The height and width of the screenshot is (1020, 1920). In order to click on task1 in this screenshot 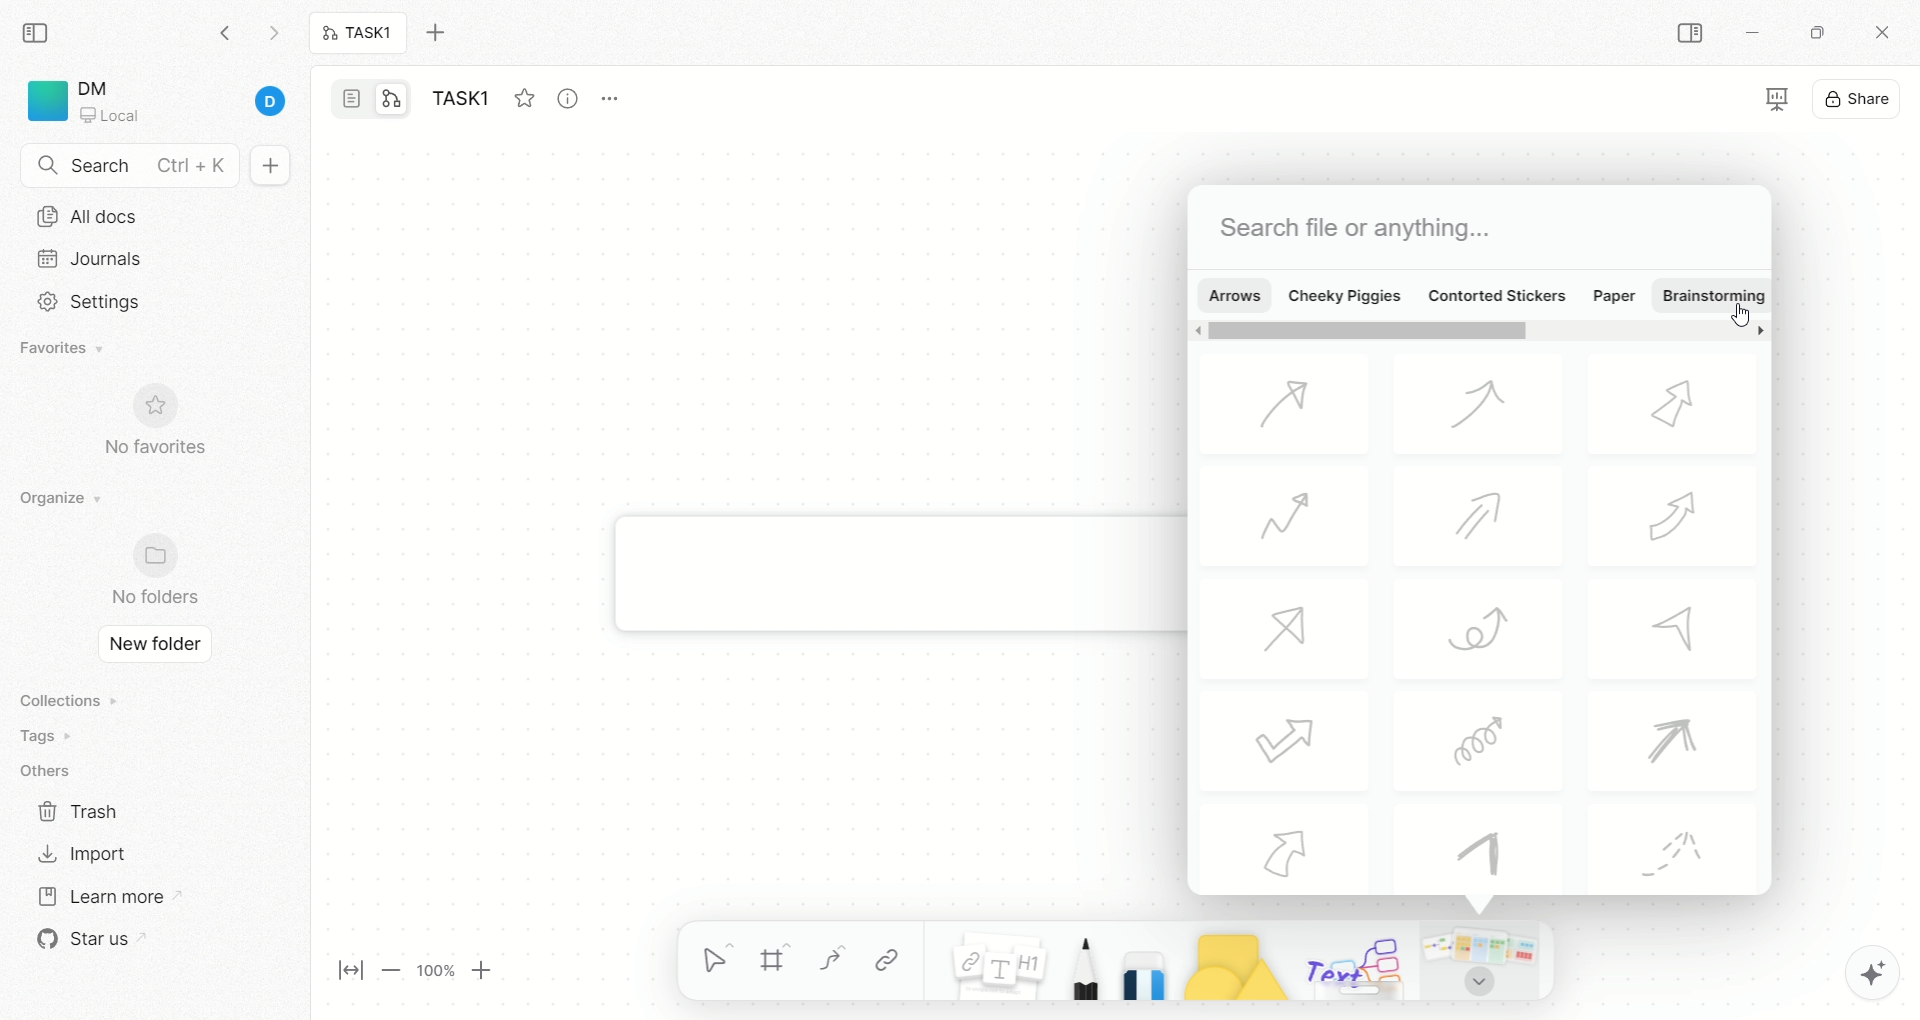, I will do `click(359, 35)`.